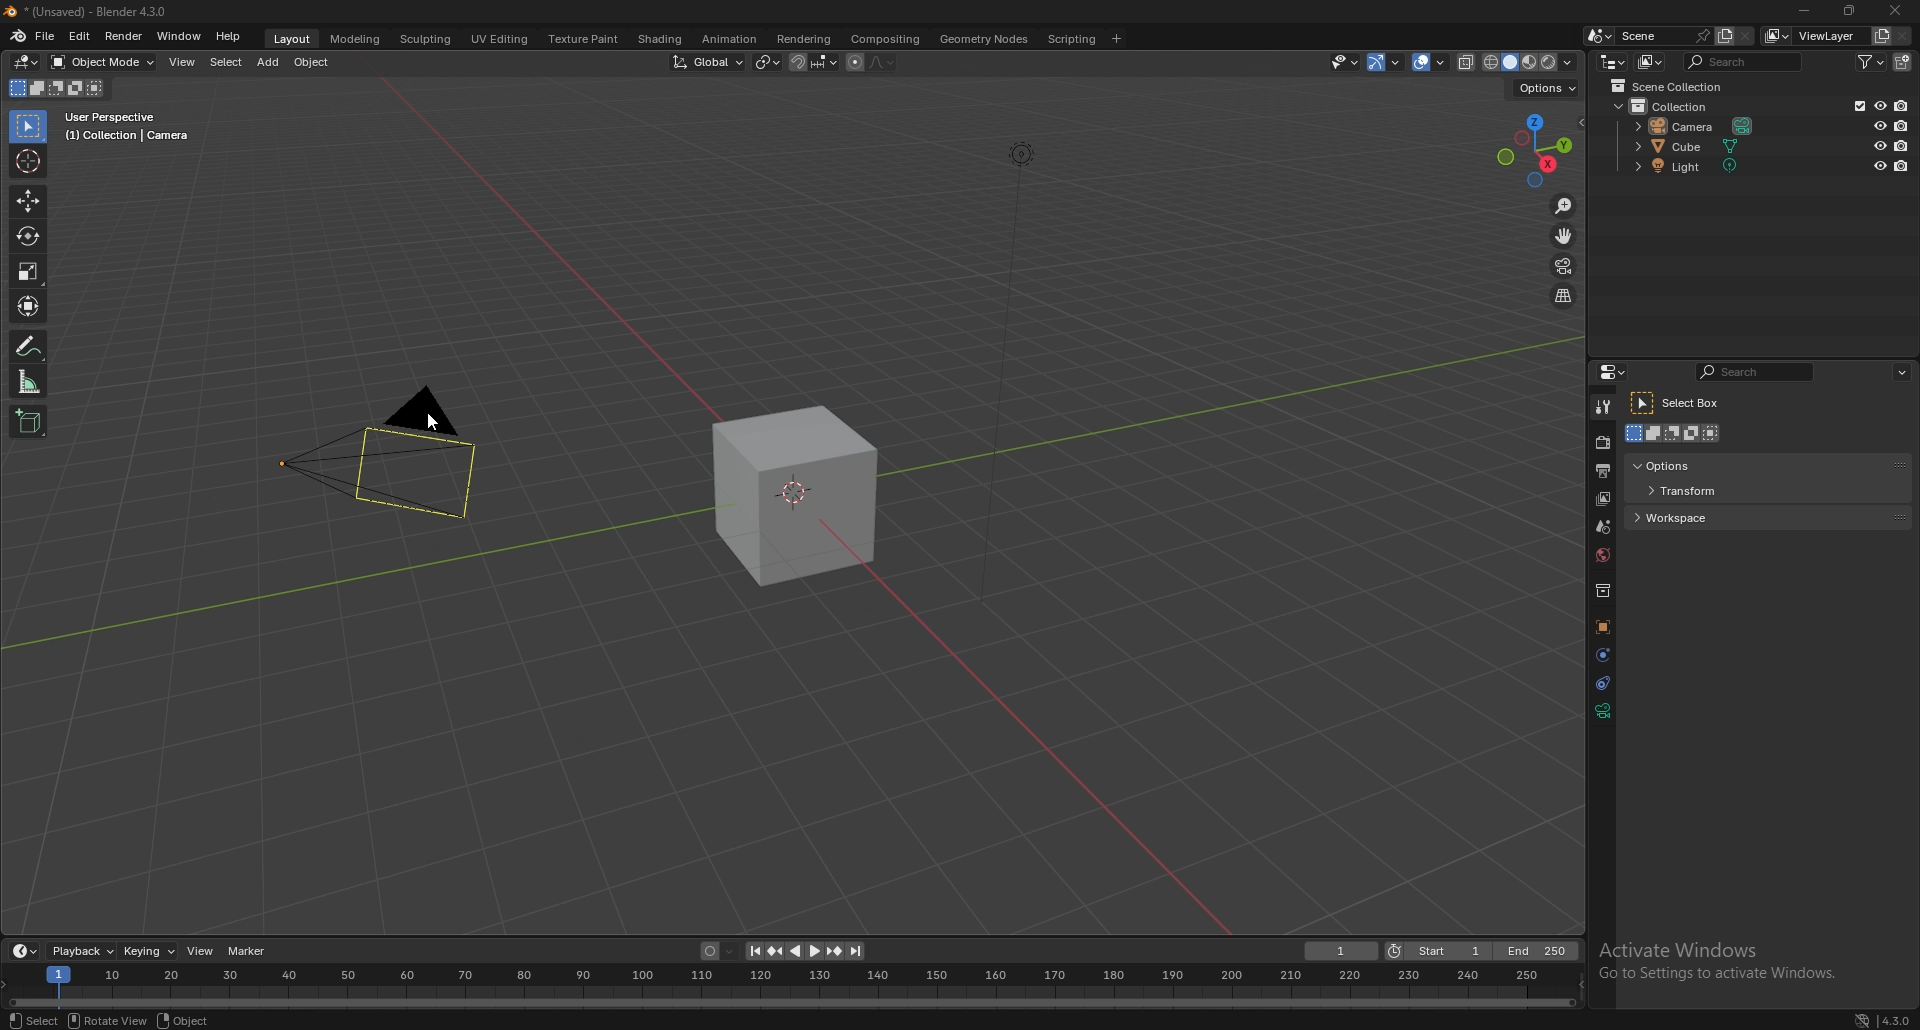  Describe the element at coordinates (1900, 168) in the screenshot. I see `disable in renders` at that location.